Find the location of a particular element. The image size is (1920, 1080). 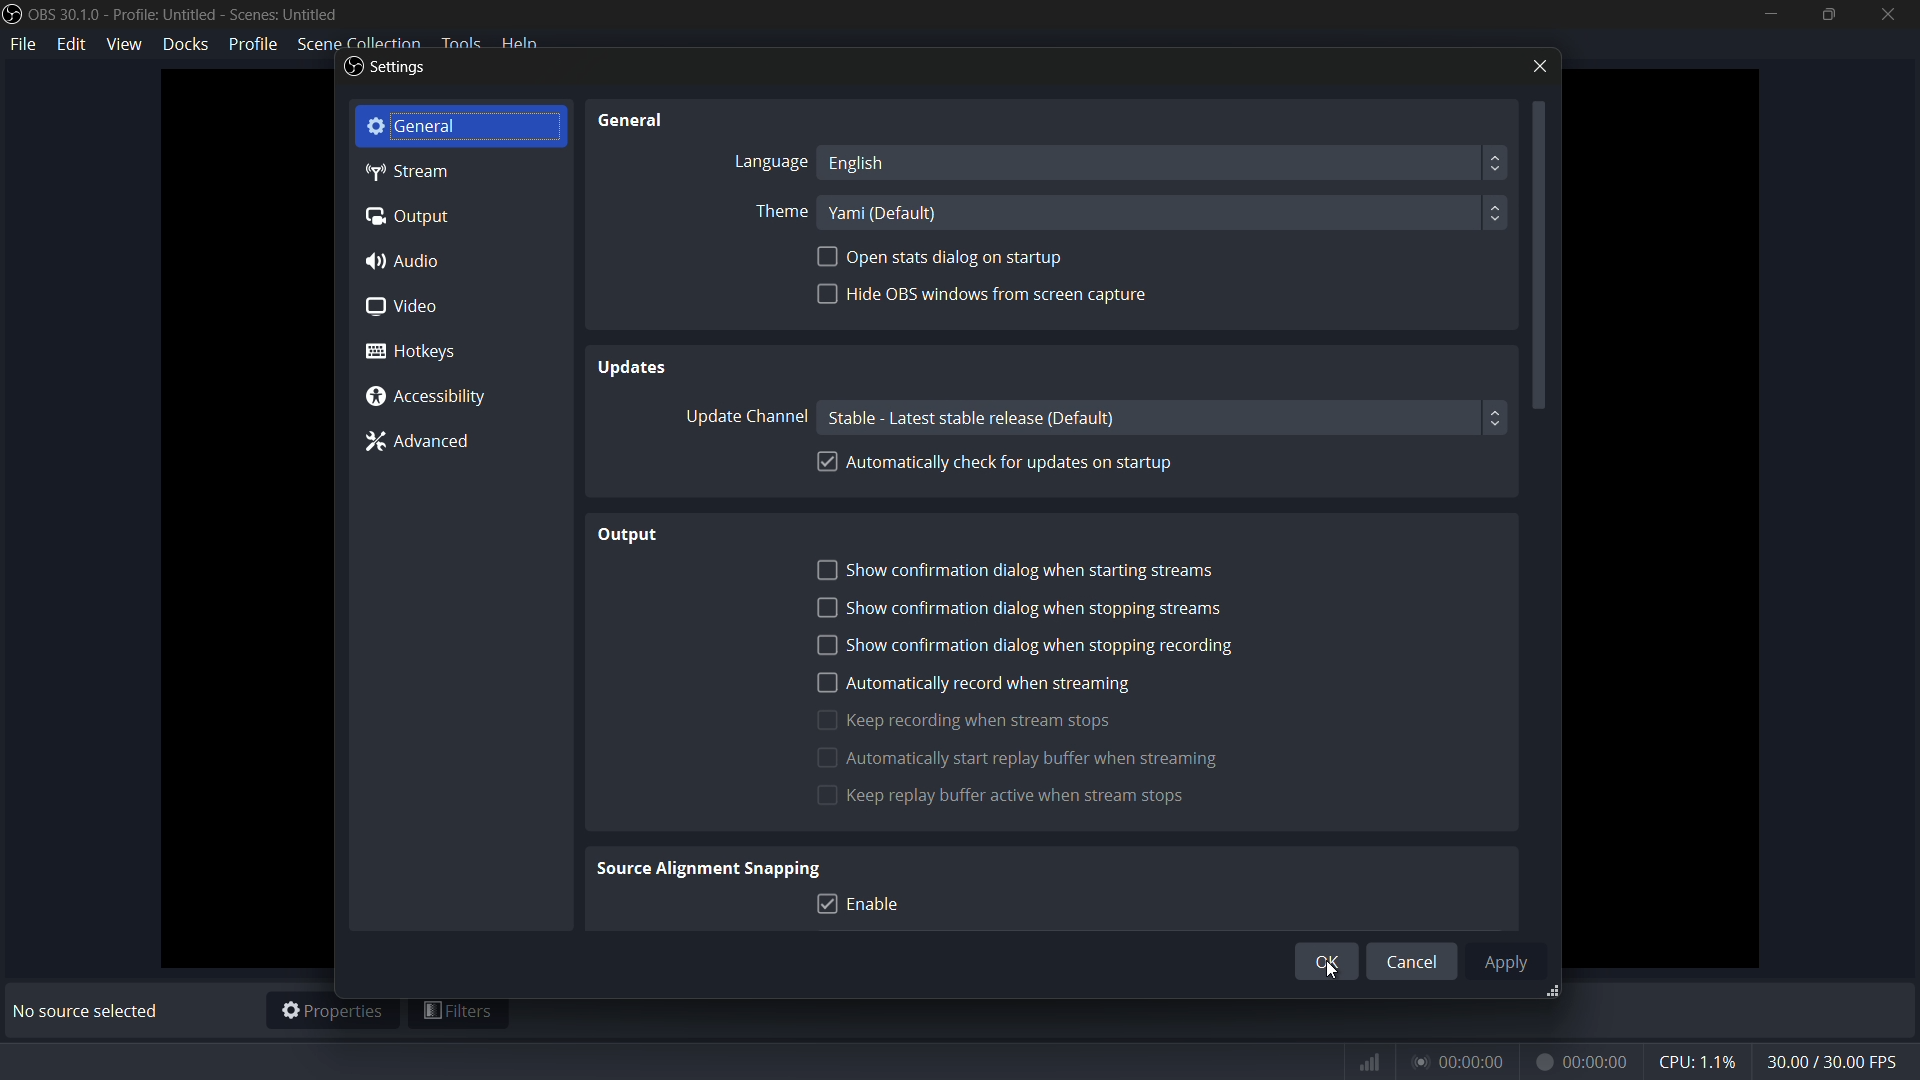

Video is located at coordinates (418, 308).